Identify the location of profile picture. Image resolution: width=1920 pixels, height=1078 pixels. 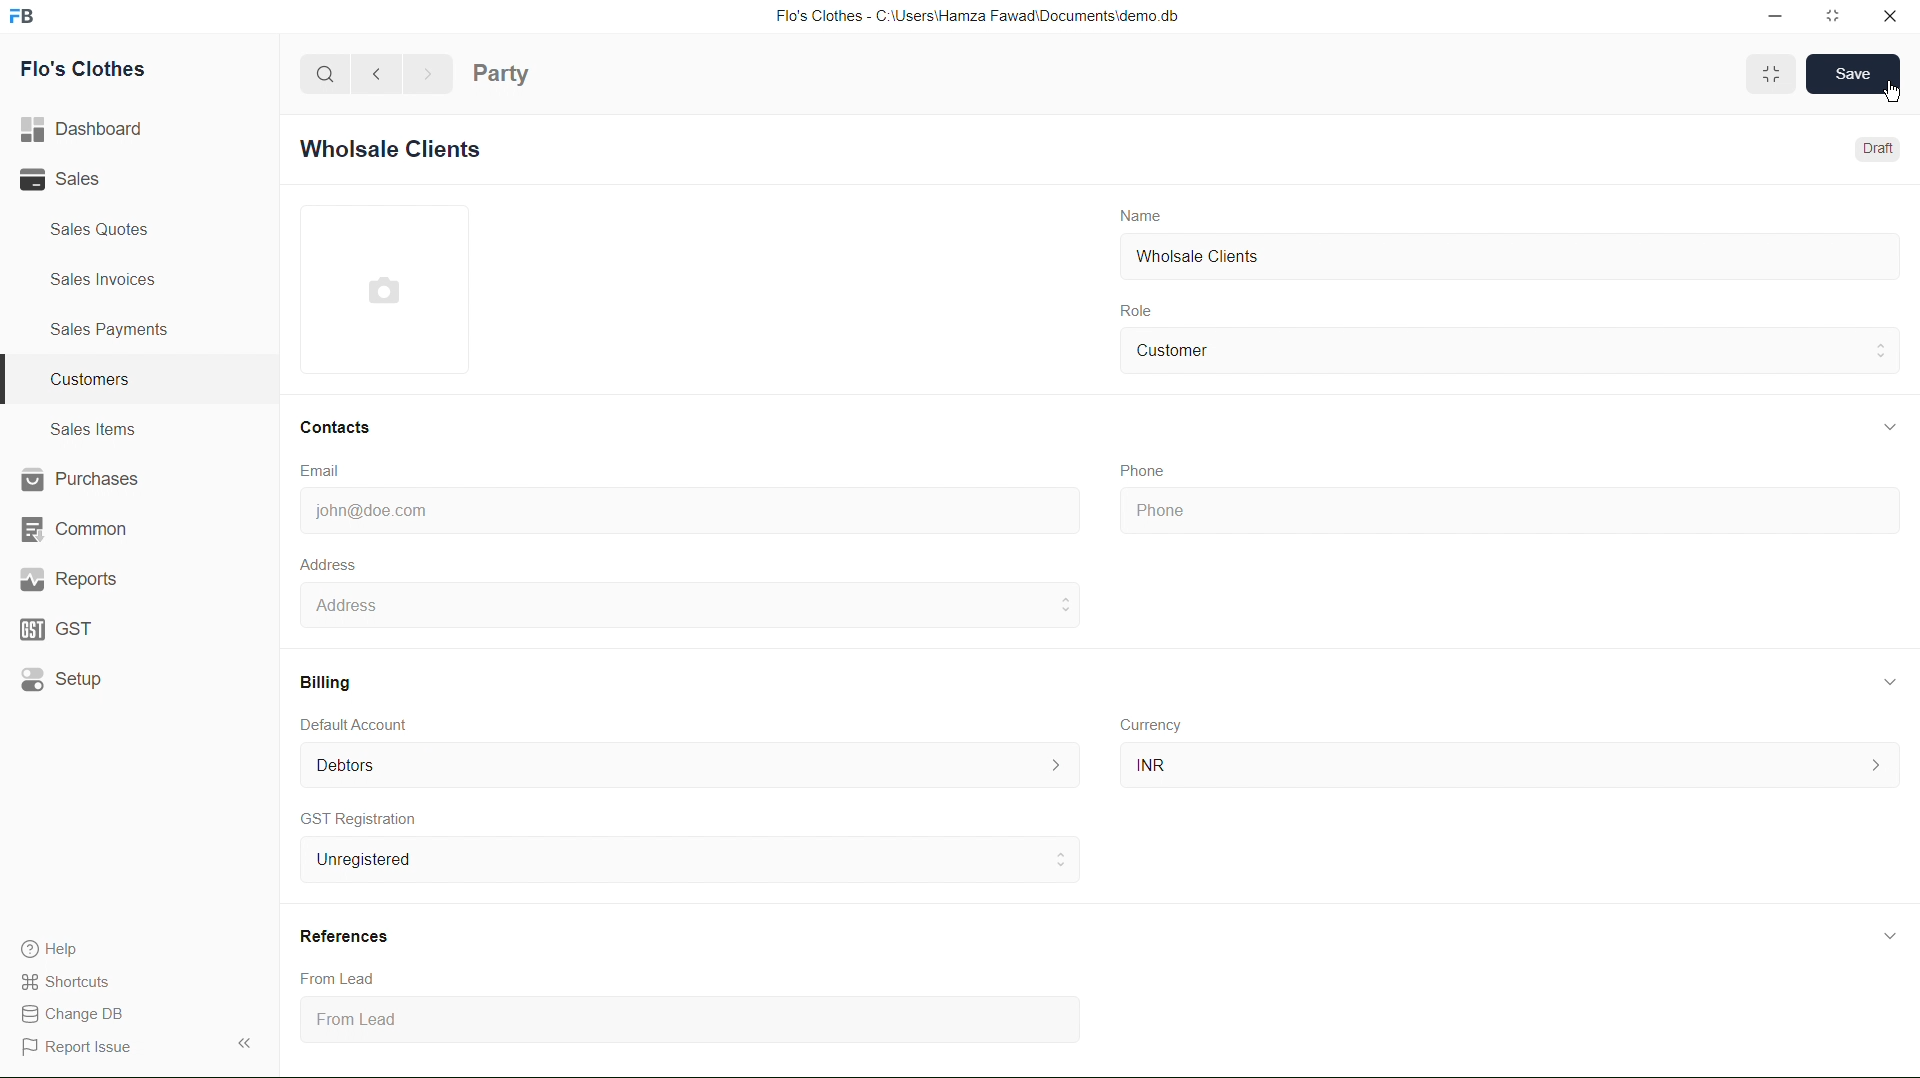
(387, 291).